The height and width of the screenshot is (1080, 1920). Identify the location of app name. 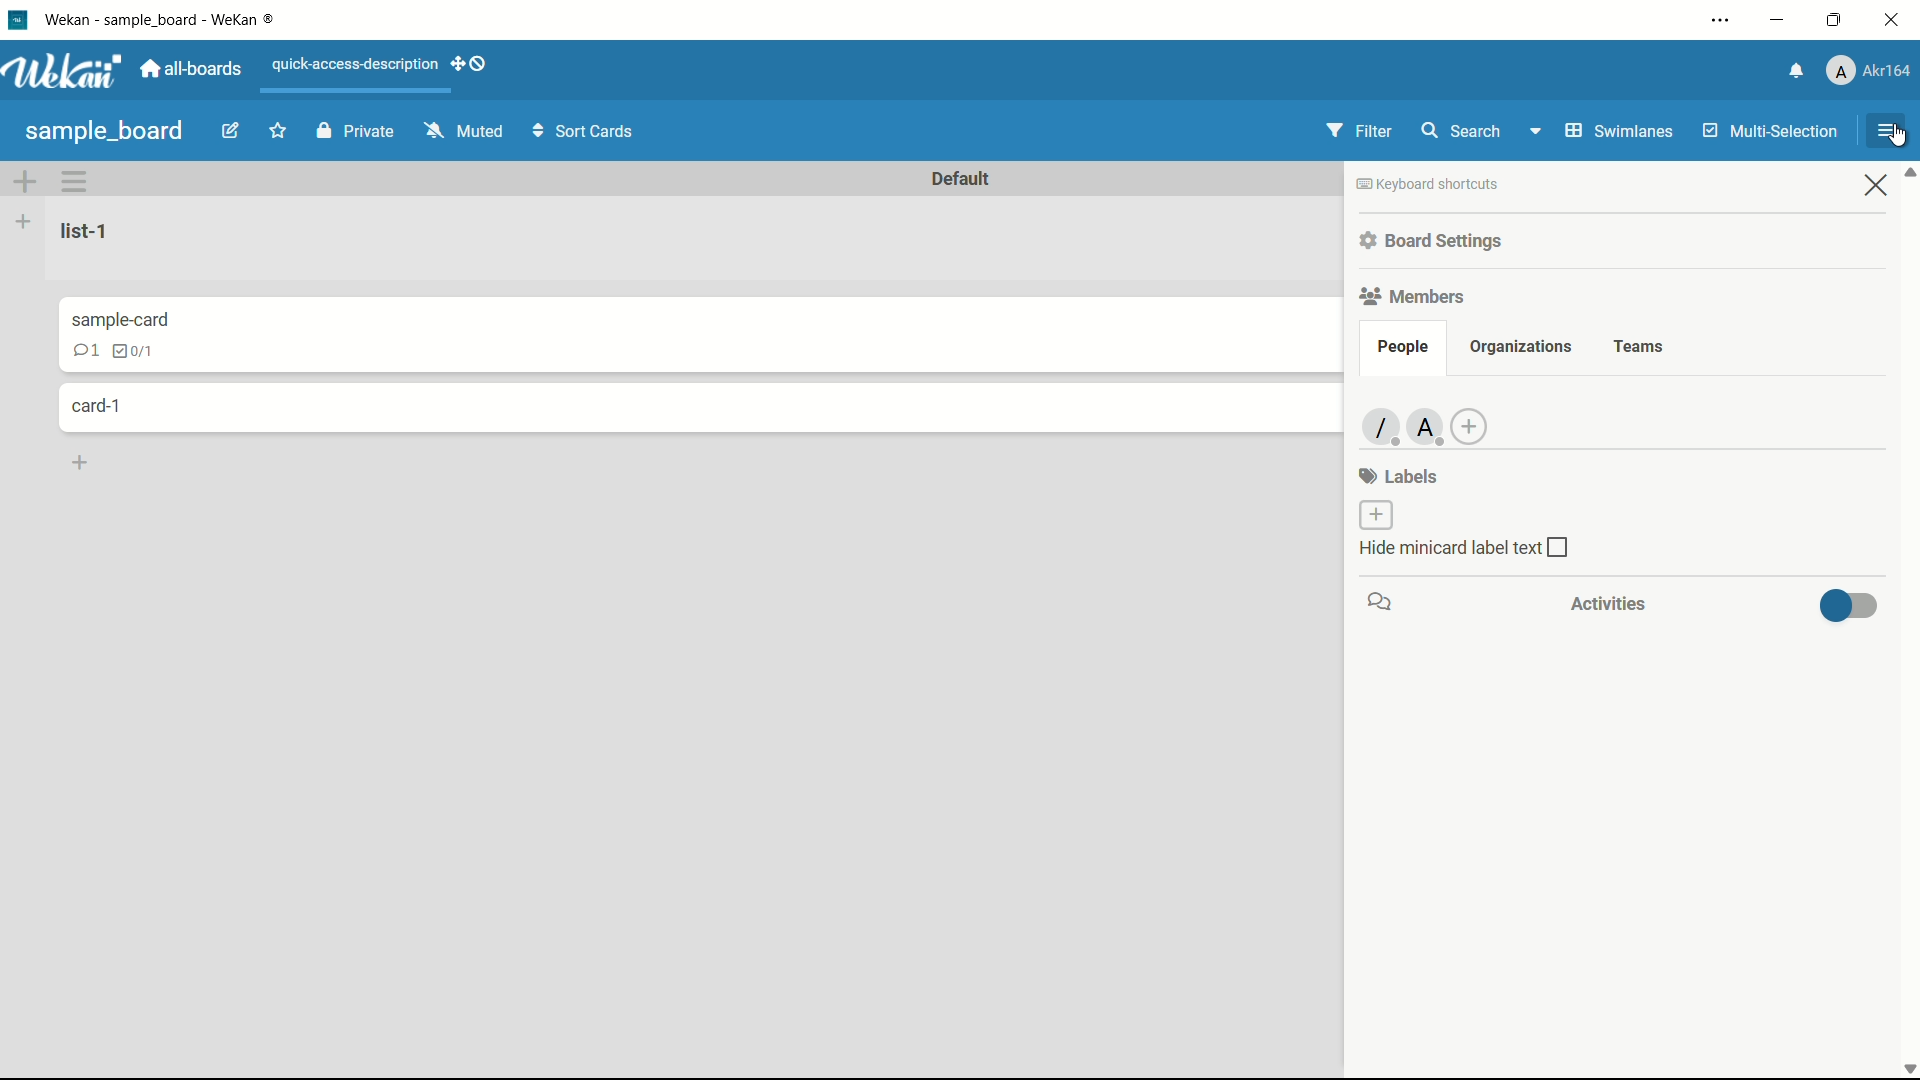
(163, 19).